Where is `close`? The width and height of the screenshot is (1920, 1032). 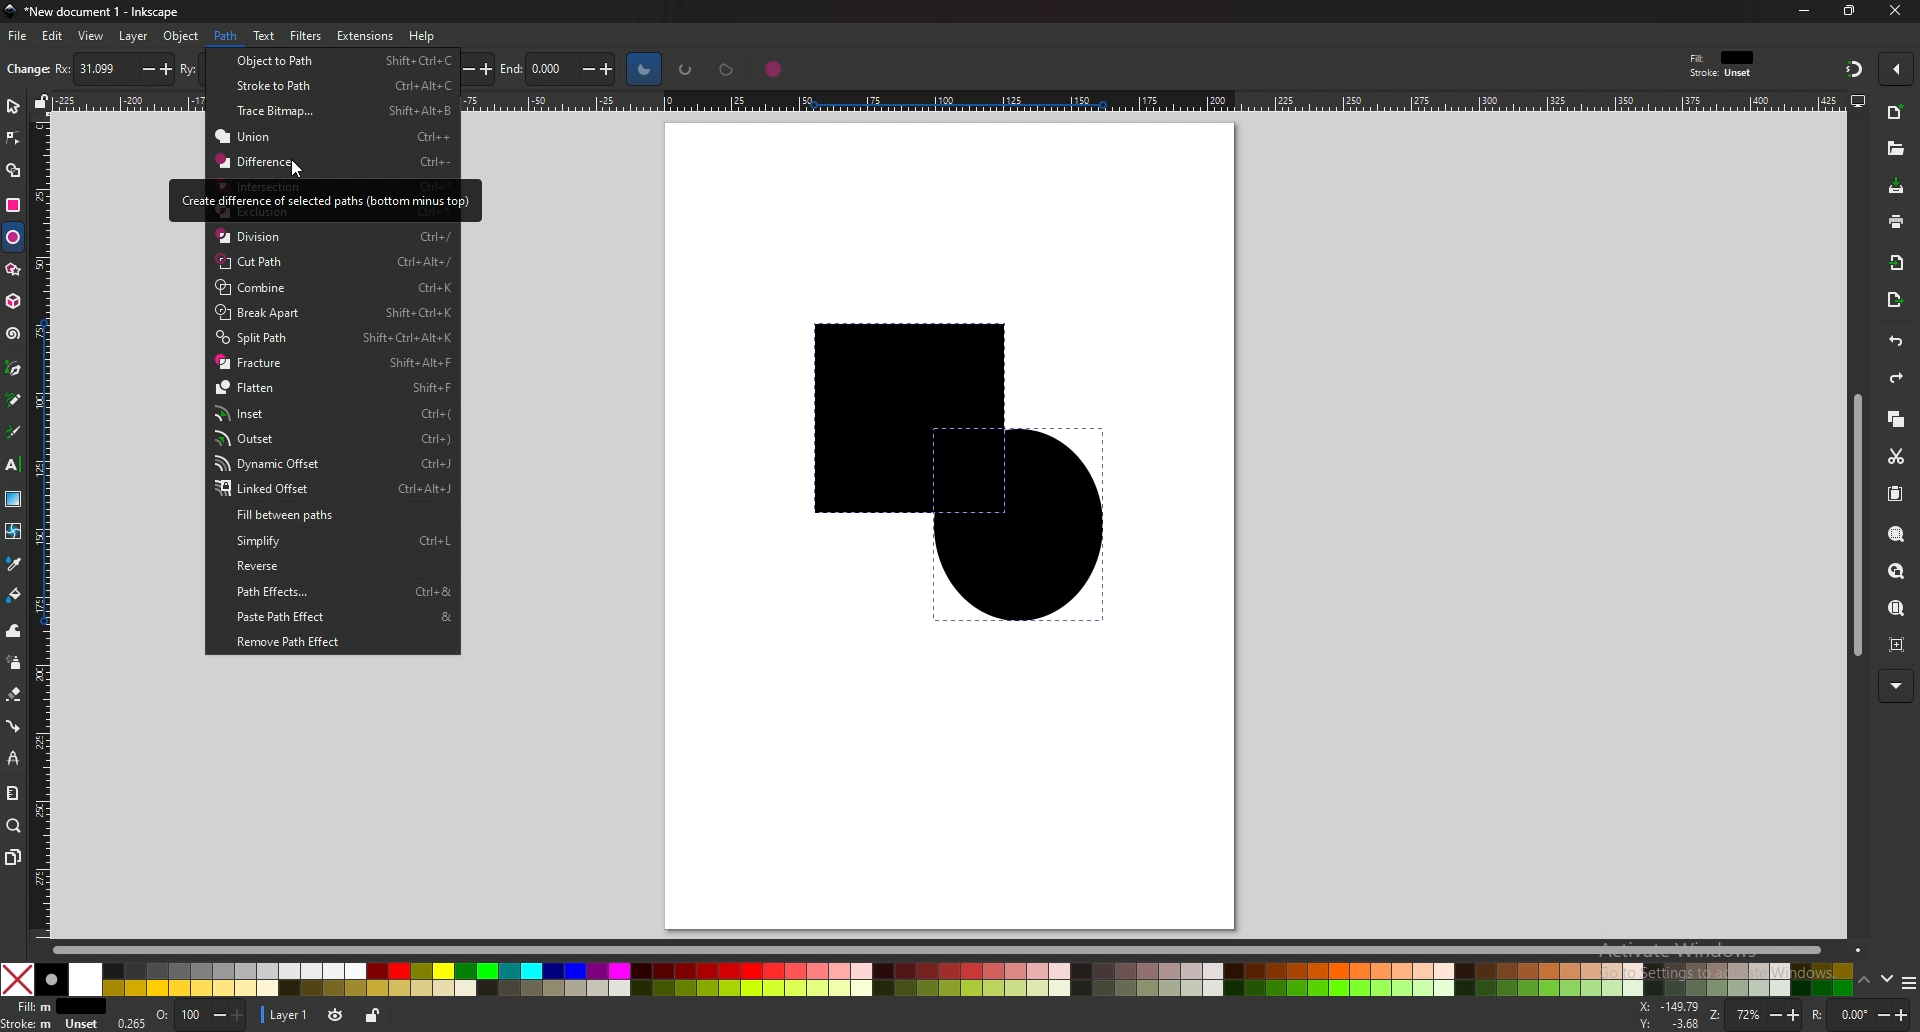
close is located at coordinates (1891, 11).